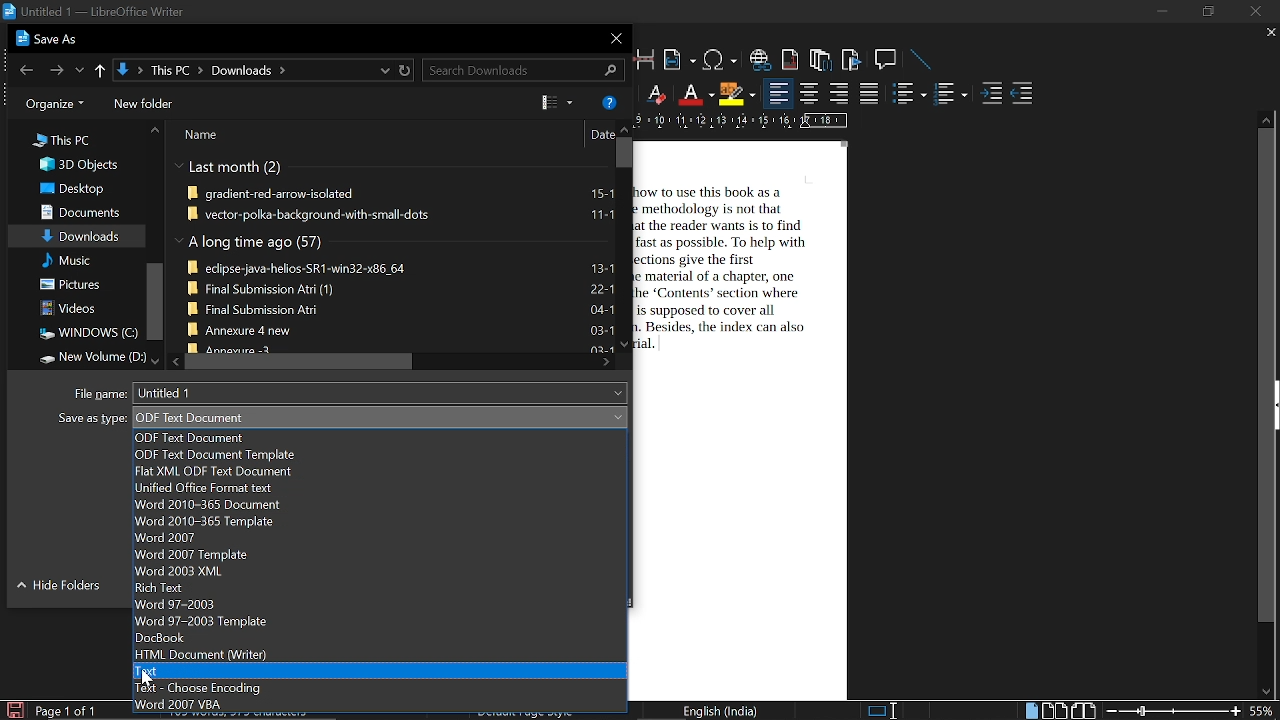 Image resolution: width=1280 pixels, height=720 pixels. I want to click on insert field, so click(679, 60).